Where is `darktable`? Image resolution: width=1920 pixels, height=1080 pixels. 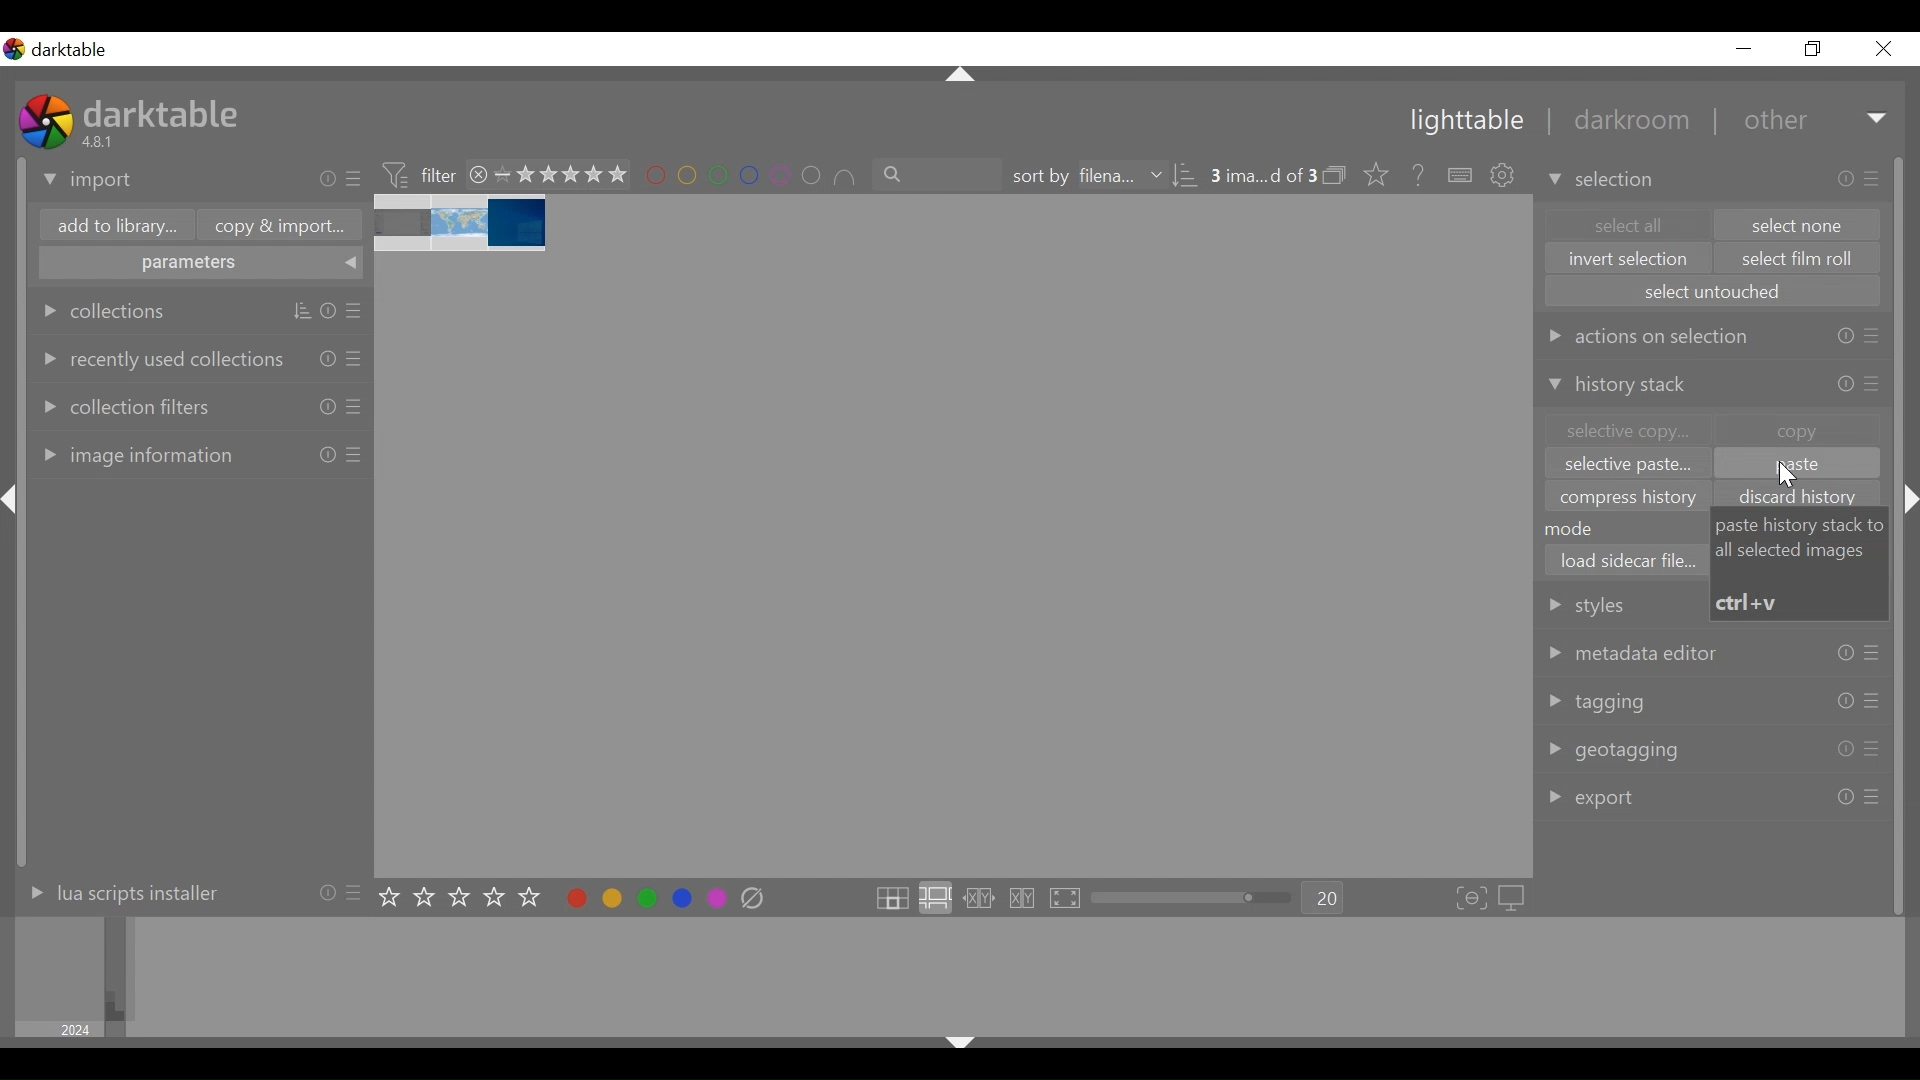
darktable is located at coordinates (76, 50).